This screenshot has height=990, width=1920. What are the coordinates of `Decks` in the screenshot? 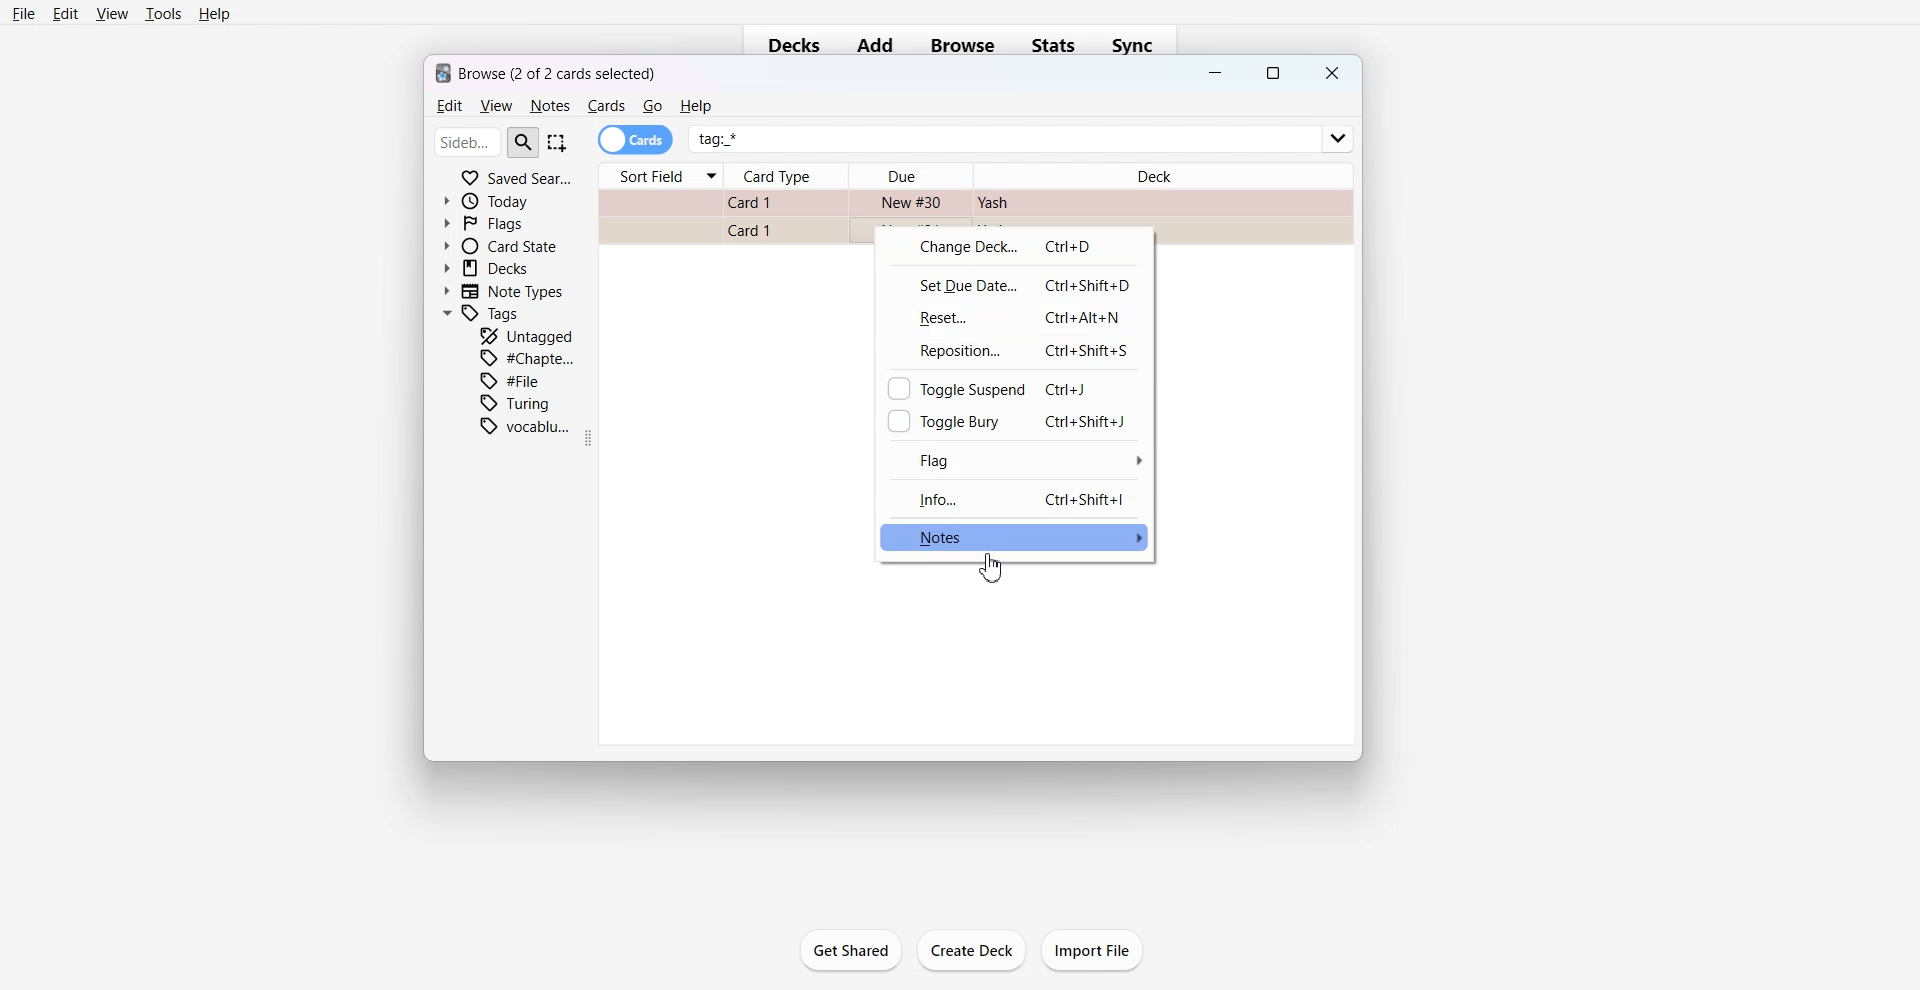 It's located at (788, 47).